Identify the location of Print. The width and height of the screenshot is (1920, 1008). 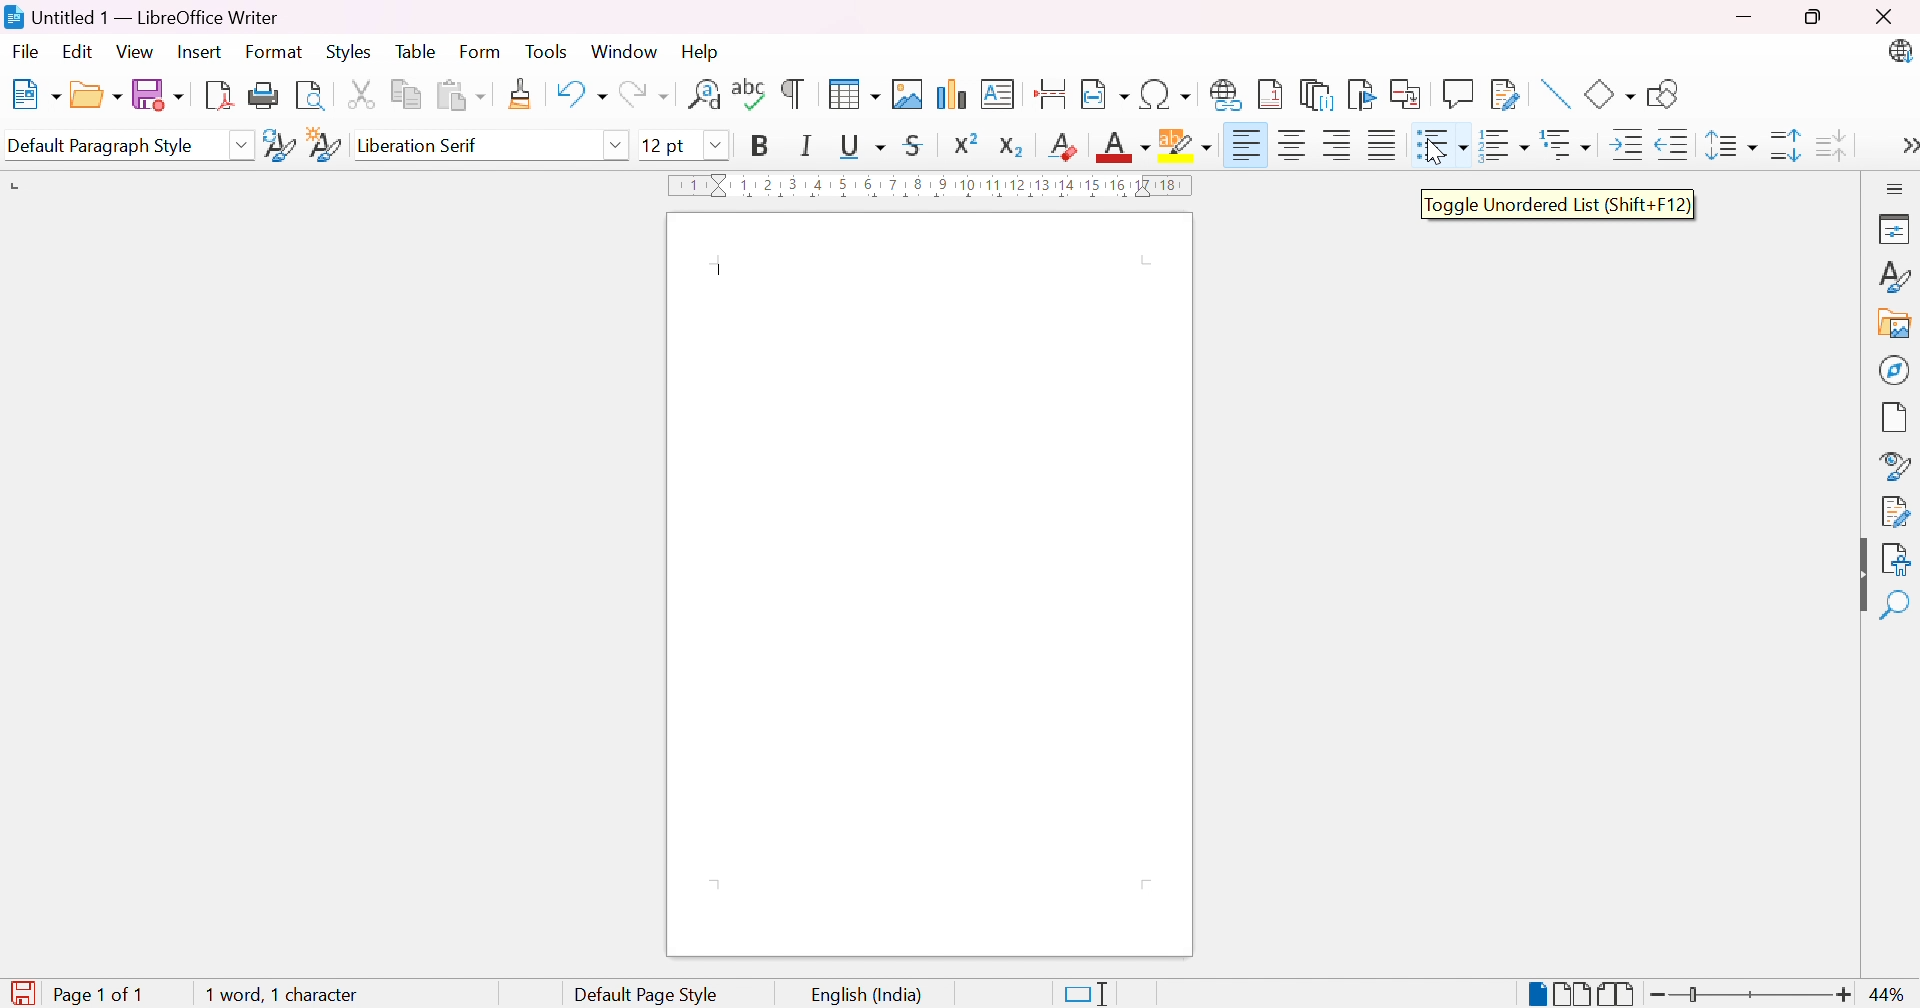
(269, 96).